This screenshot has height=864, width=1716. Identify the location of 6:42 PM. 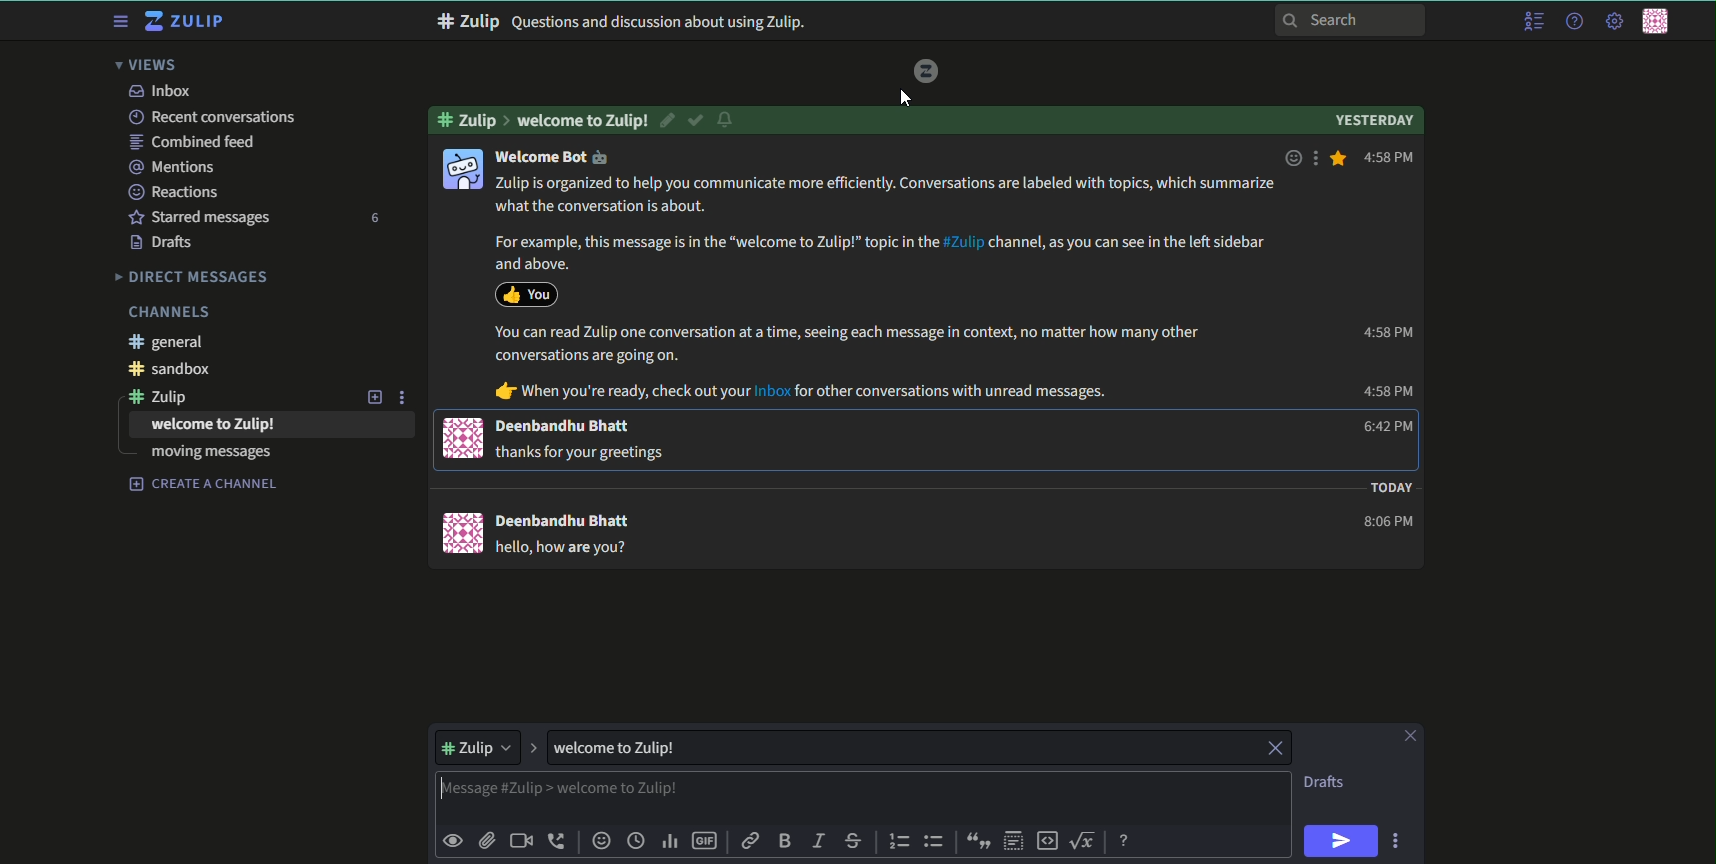
(1382, 427).